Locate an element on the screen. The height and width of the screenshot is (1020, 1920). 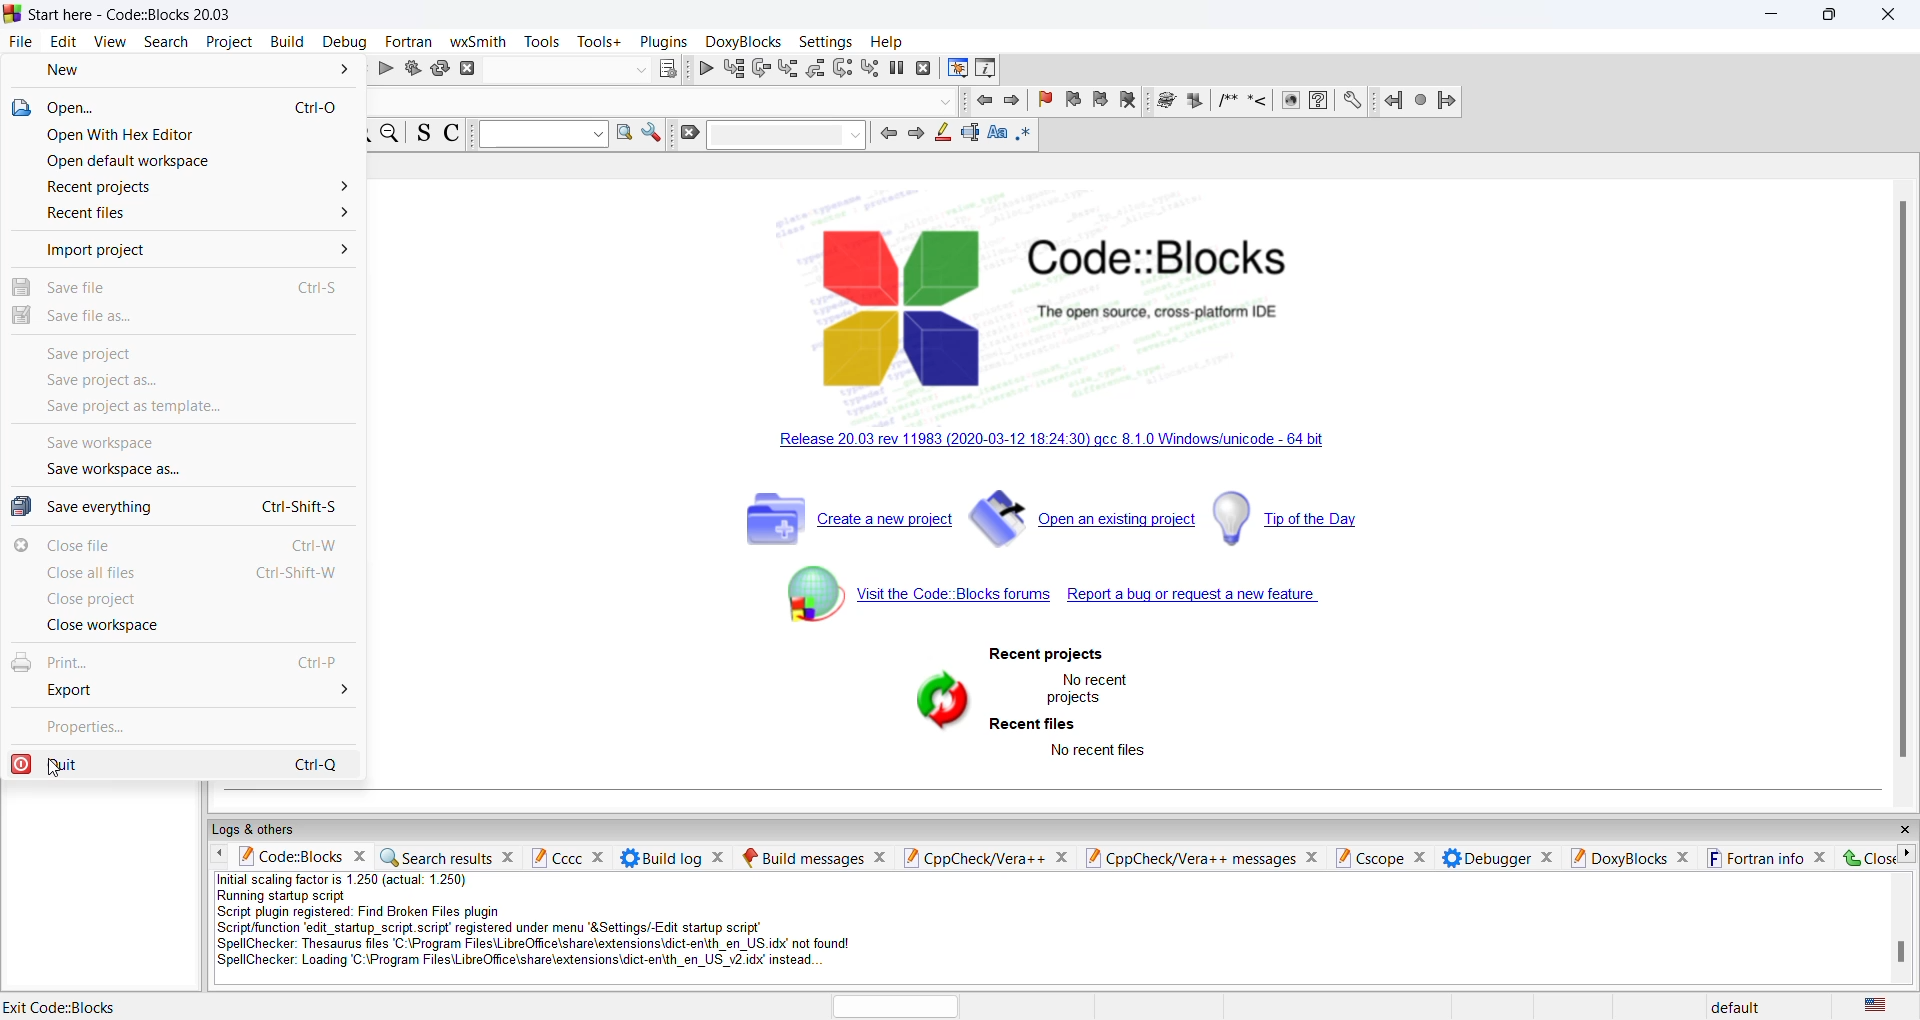
not clickable dropdown is located at coordinates (943, 101).